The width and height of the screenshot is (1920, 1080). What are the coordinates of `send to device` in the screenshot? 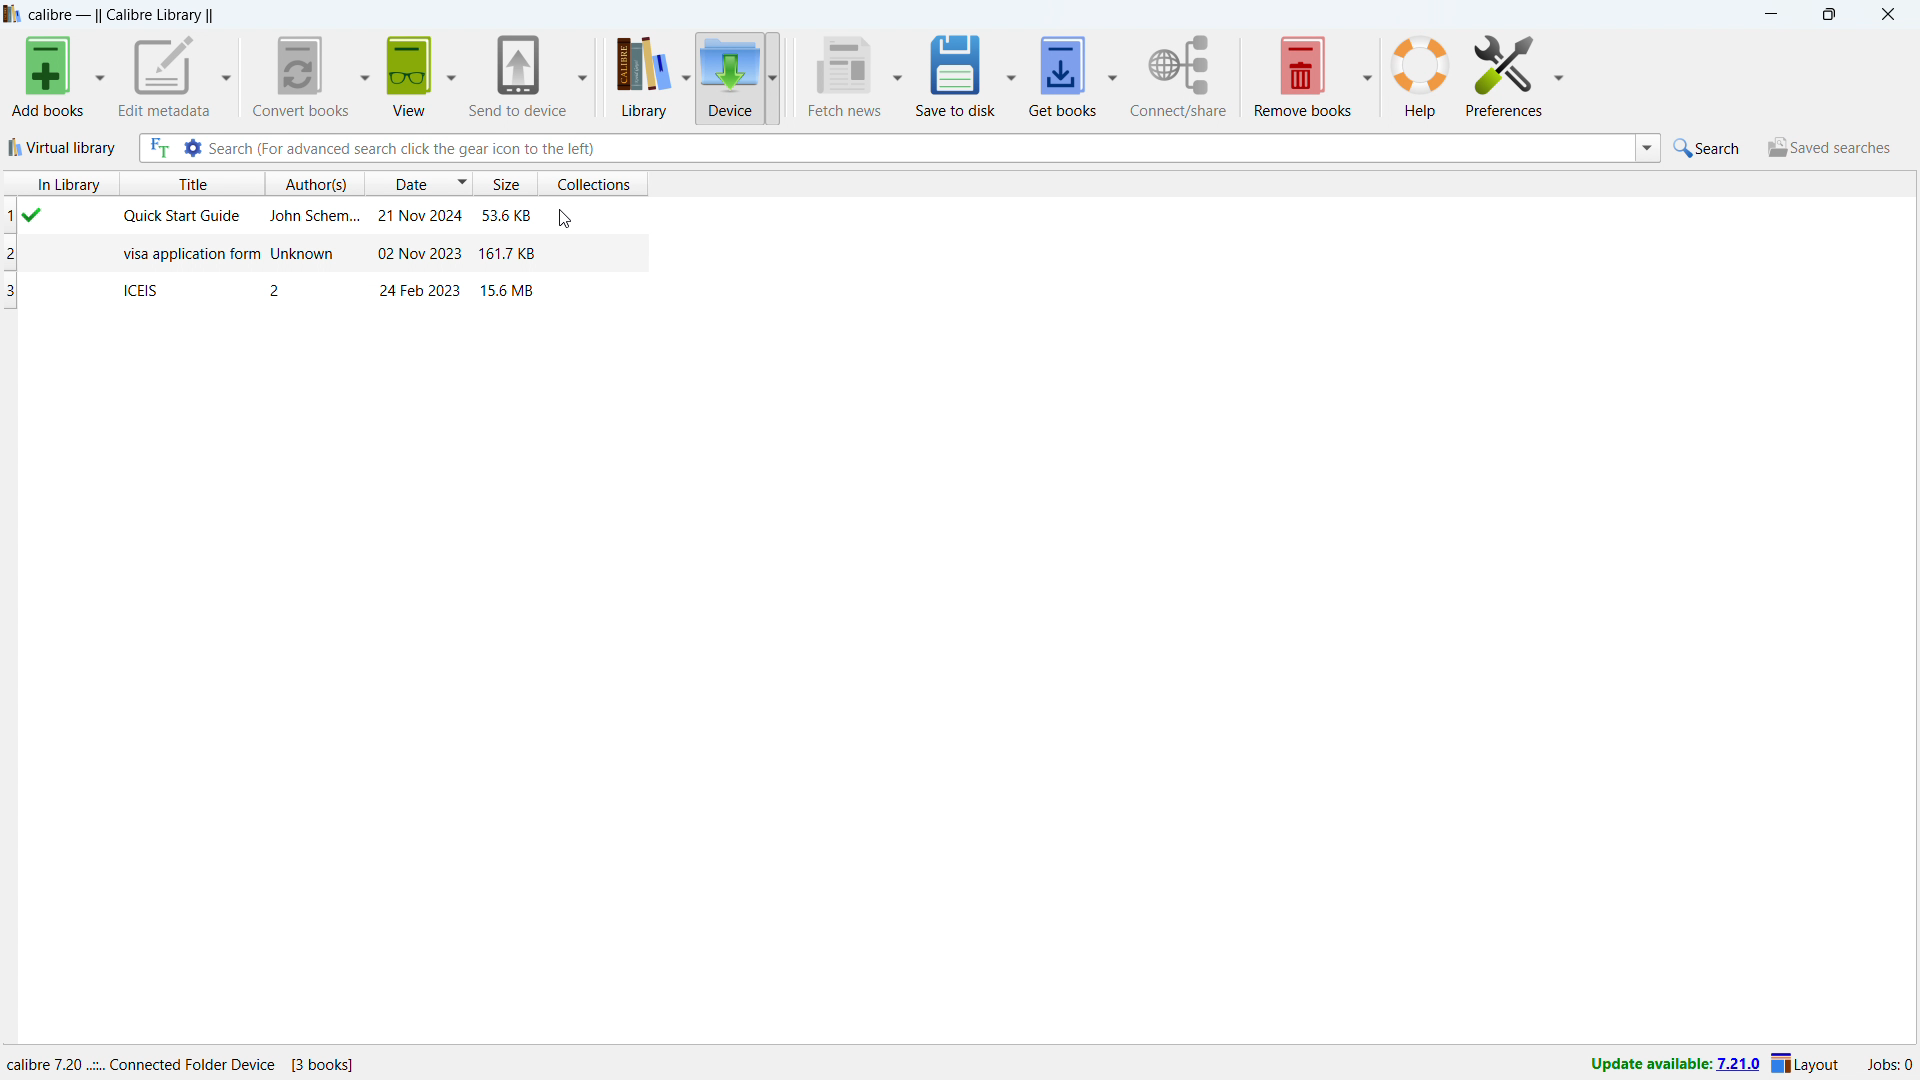 It's located at (518, 74).